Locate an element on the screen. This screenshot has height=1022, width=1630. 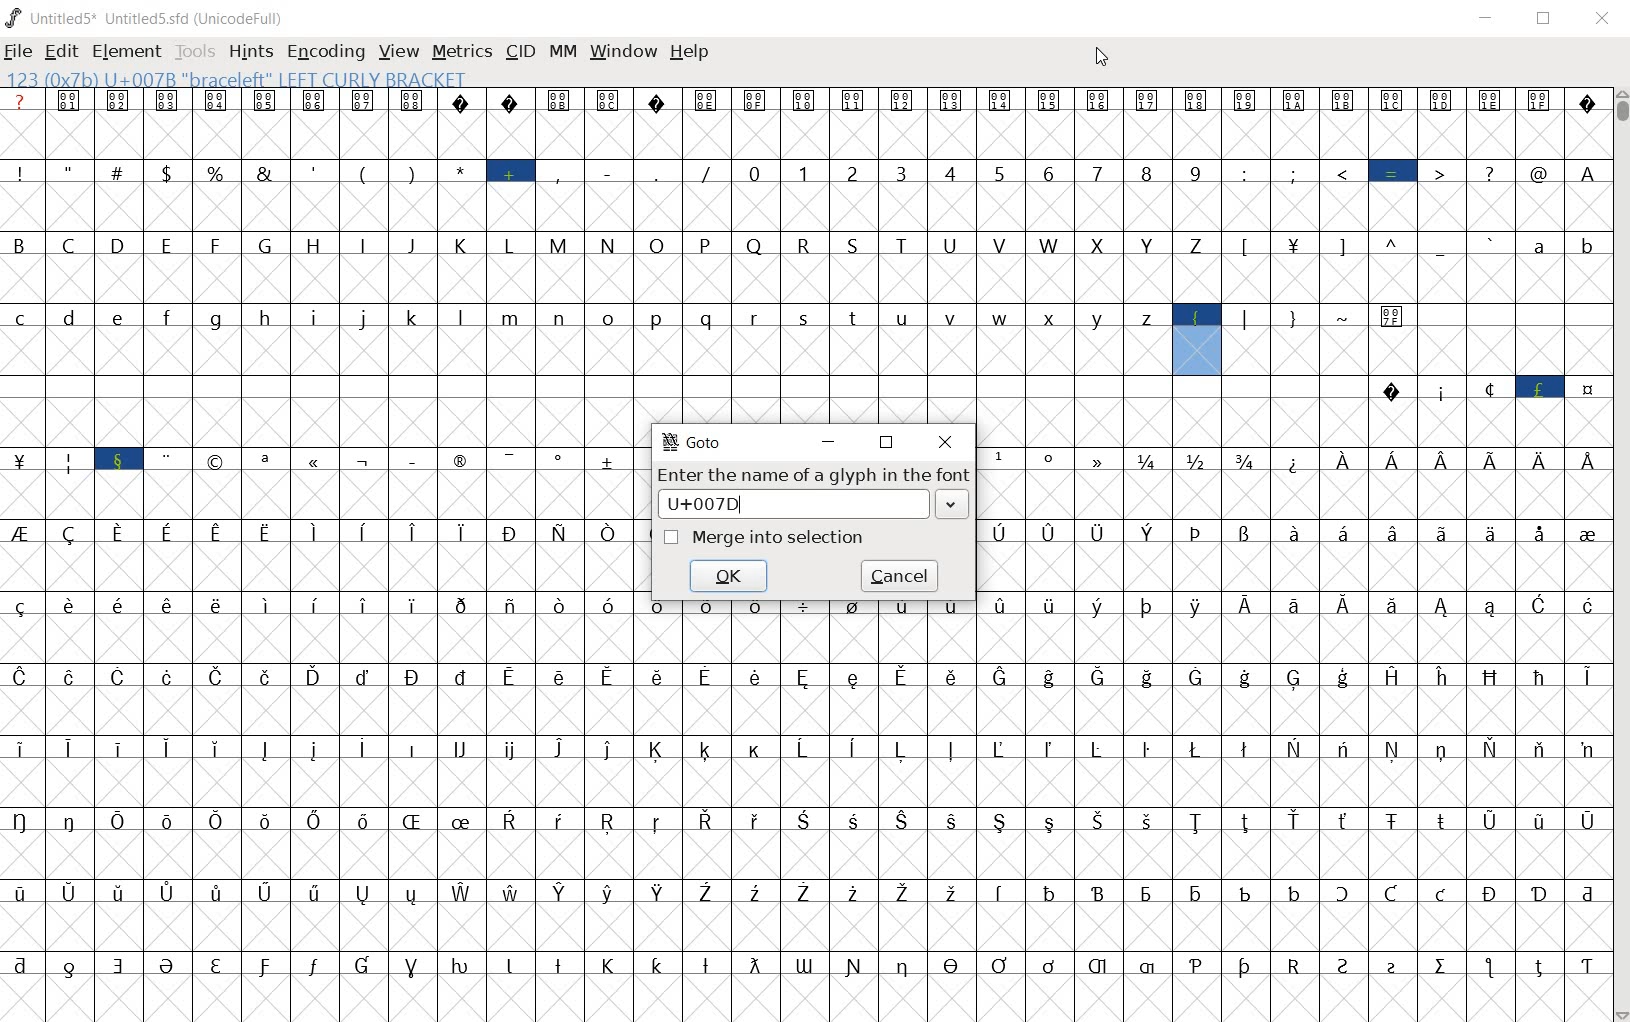
HELP is located at coordinates (690, 51).